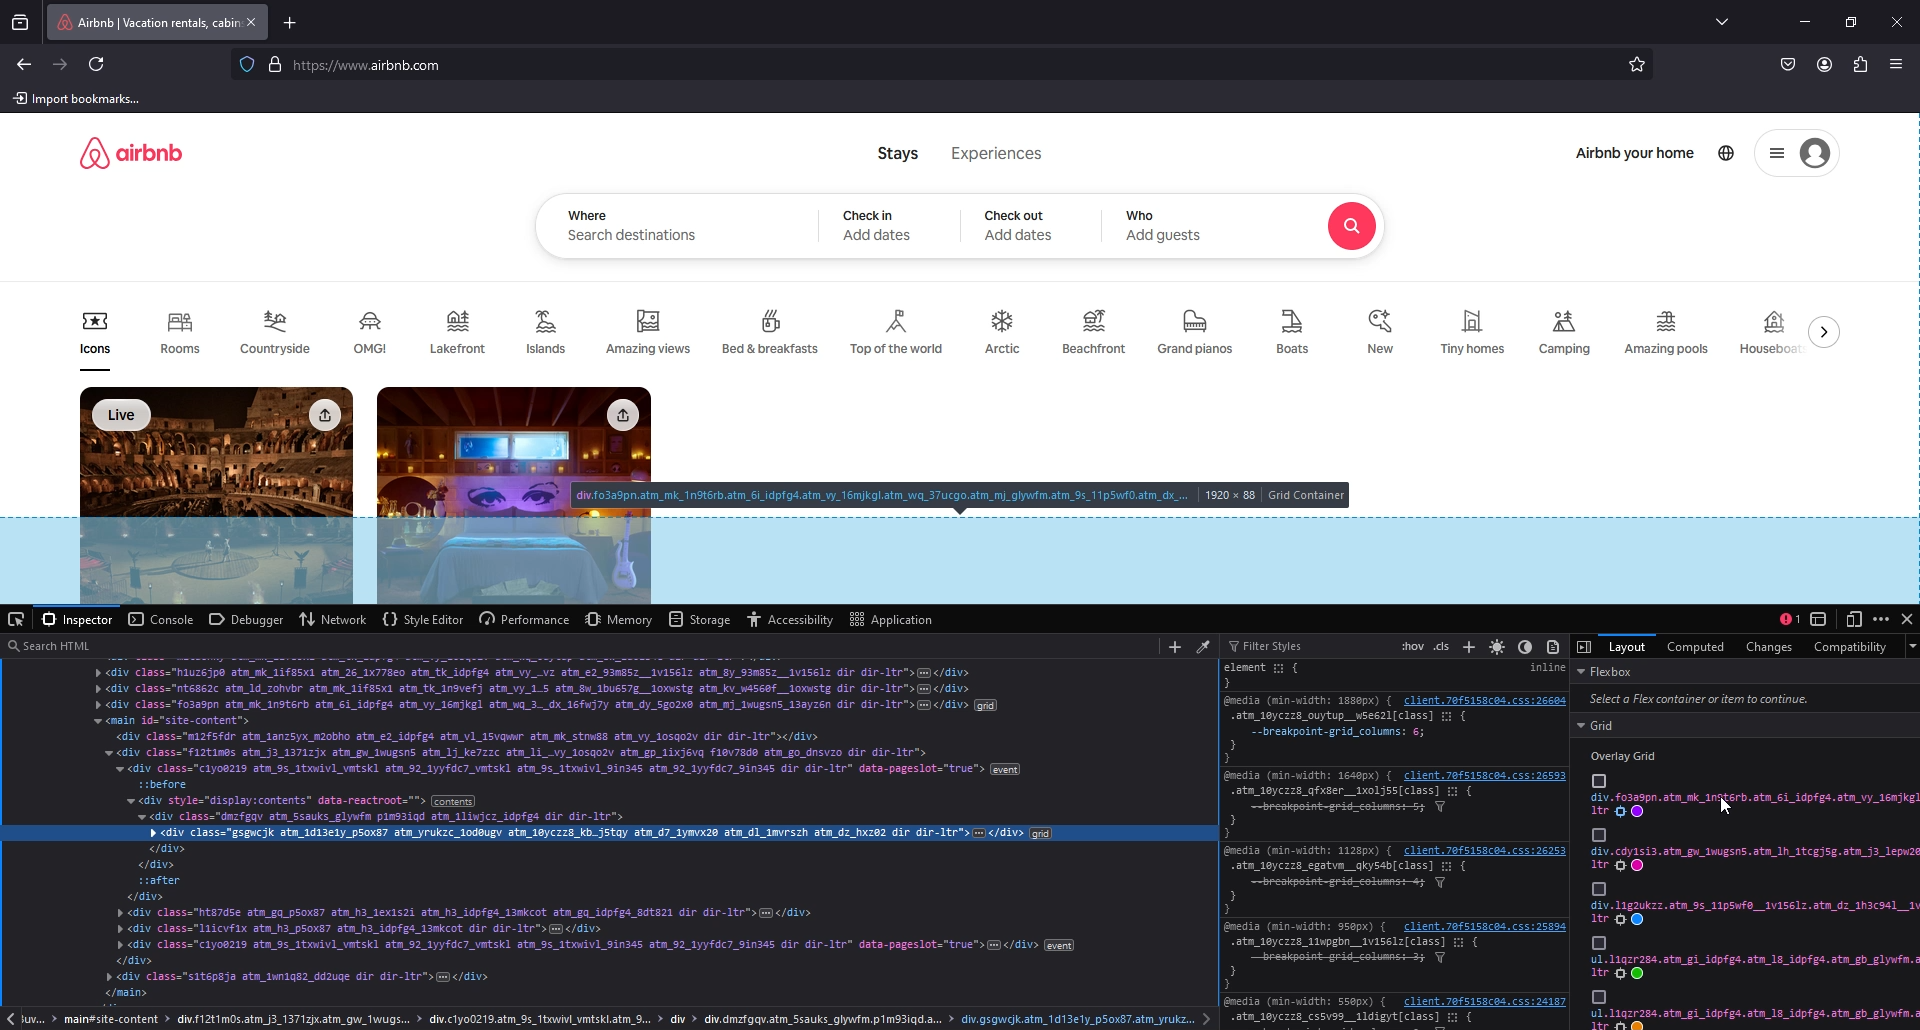  What do you see at coordinates (1852, 23) in the screenshot?
I see `resize` at bounding box center [1852, 23].